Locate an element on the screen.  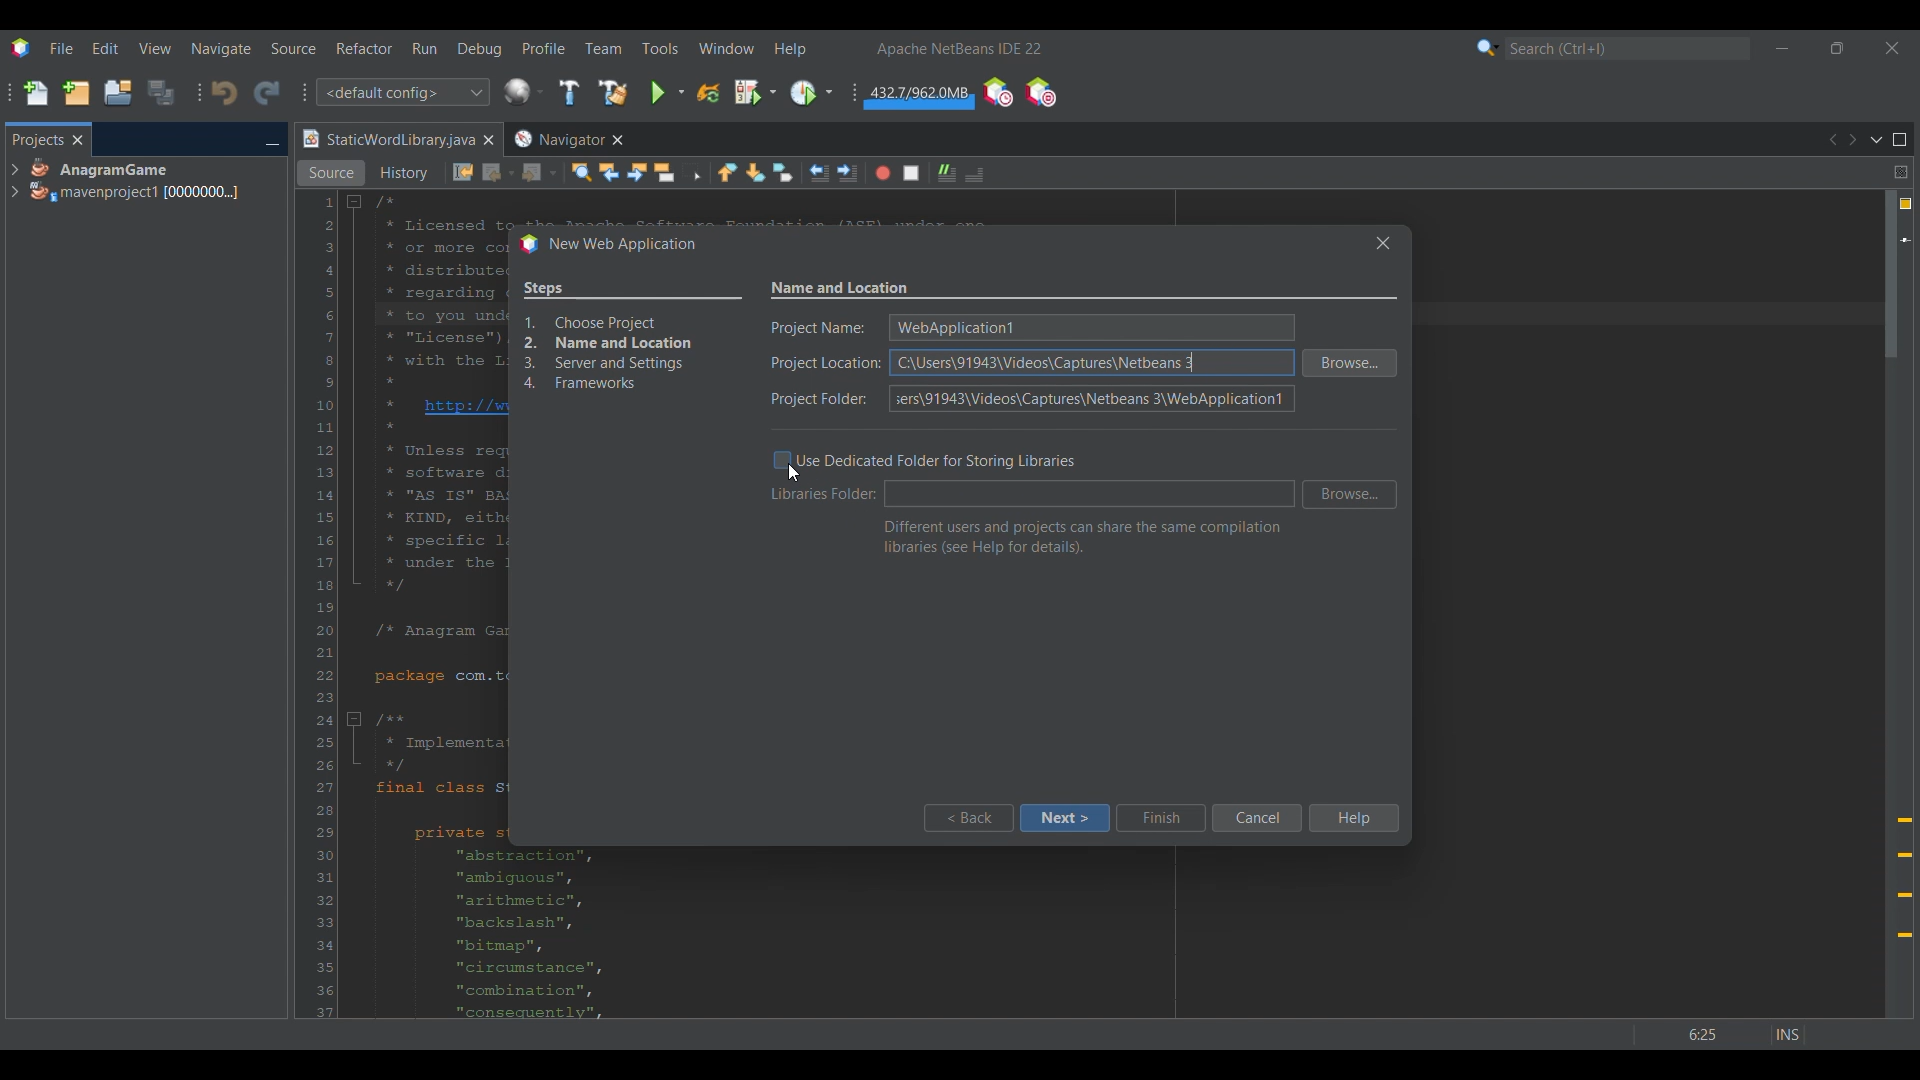
Browse folder for respective detail is located at coordinates (1350, 429).